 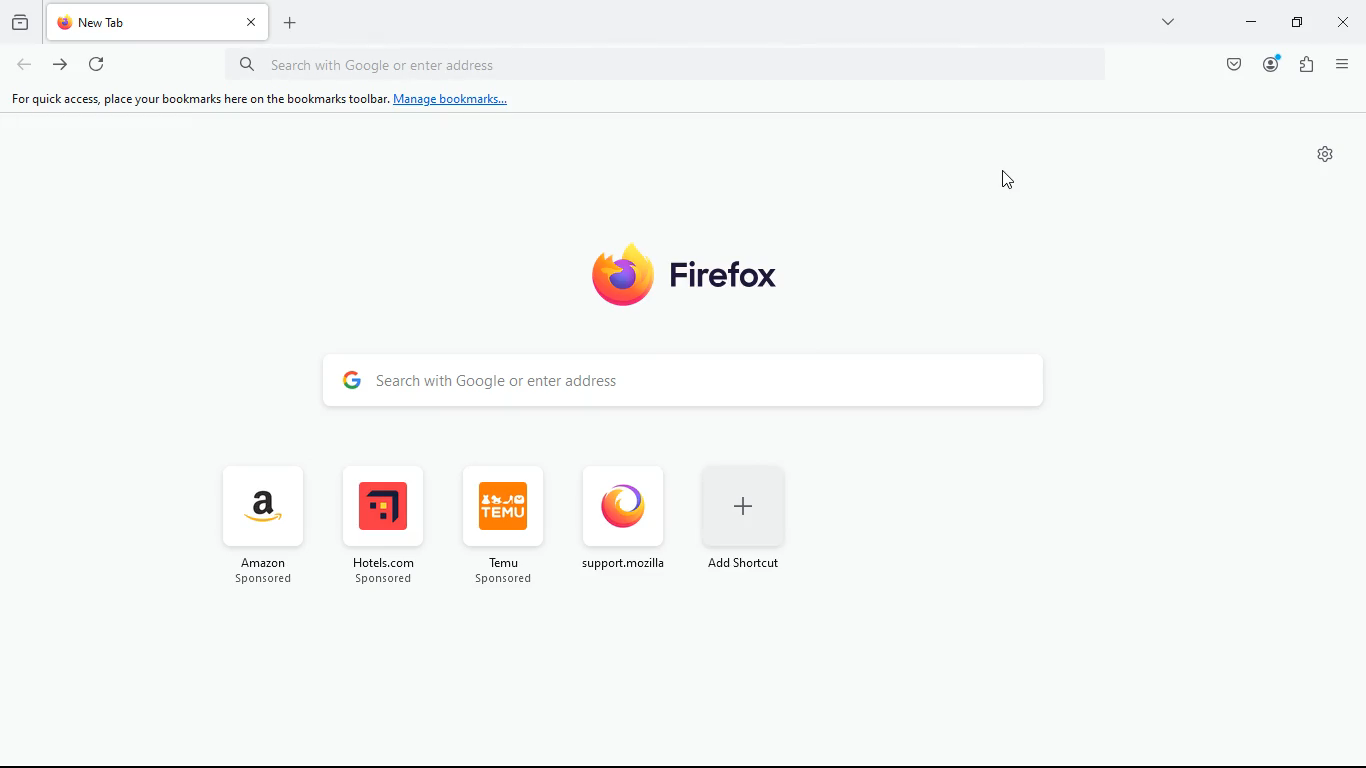 I want to click on archive, so click(x=18, y=24).